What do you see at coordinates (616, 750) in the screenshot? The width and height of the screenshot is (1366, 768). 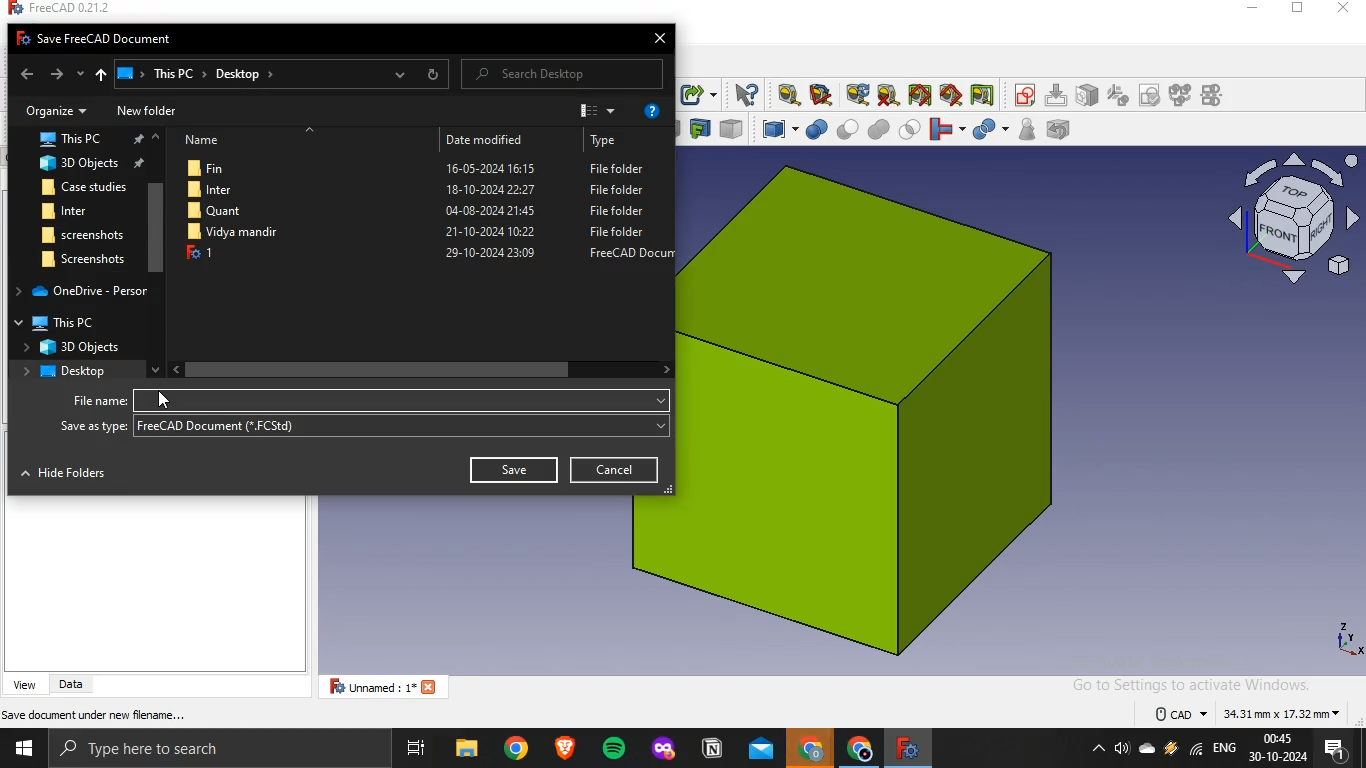 I see `spotify` at bounding box center [616, 750].